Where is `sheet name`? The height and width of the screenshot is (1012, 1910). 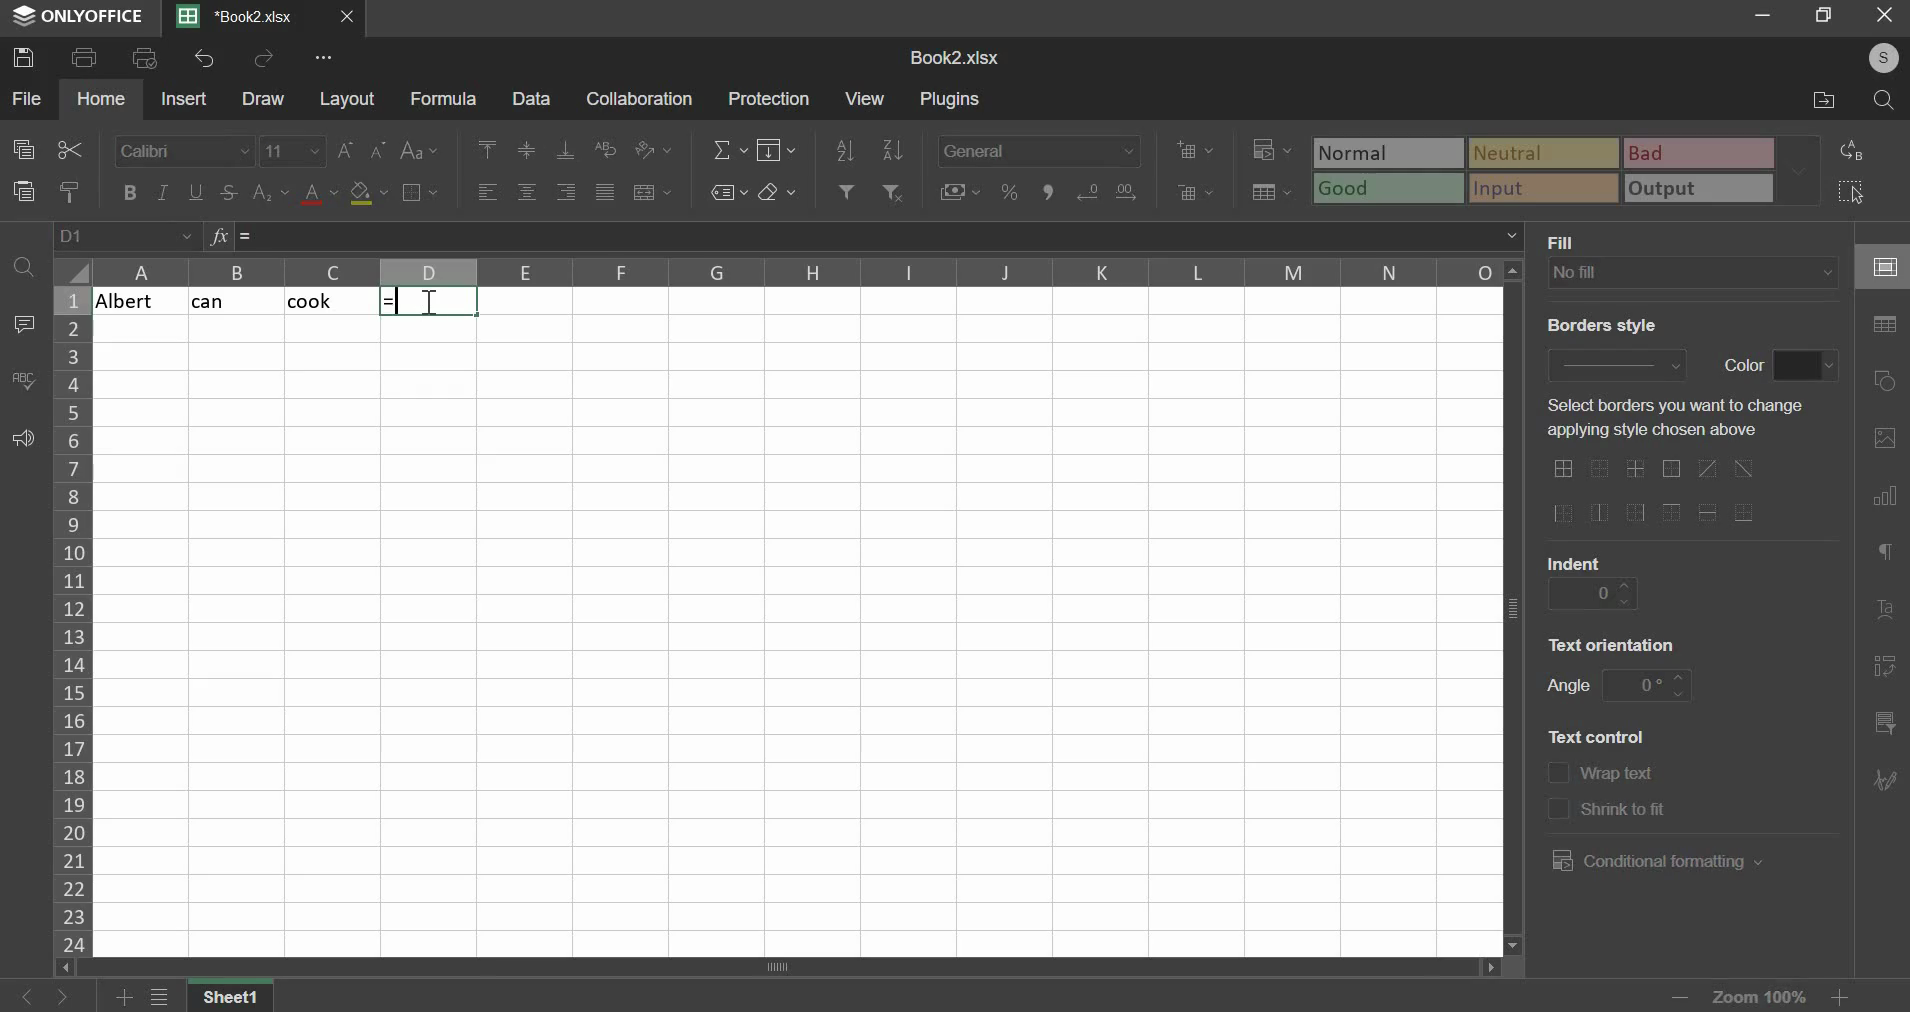
sheet name is located at coordinates (237, 998).